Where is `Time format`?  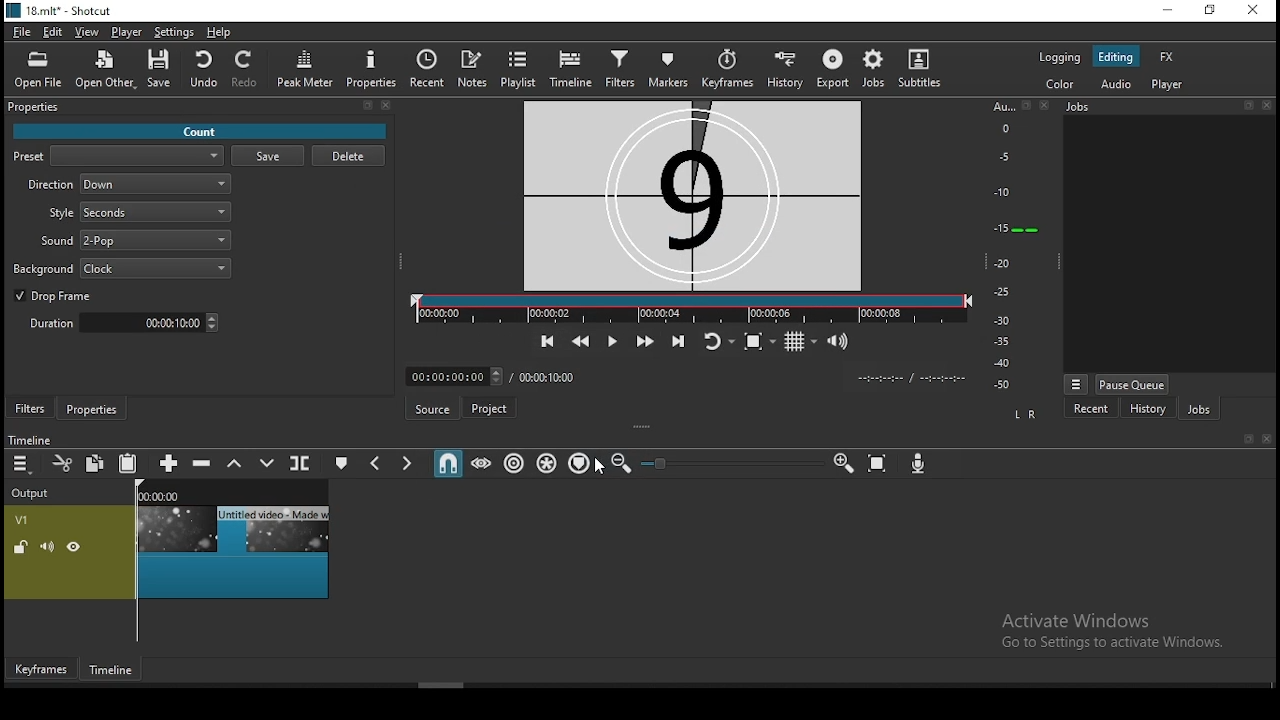 Time format is located at coordinates (911, 377).